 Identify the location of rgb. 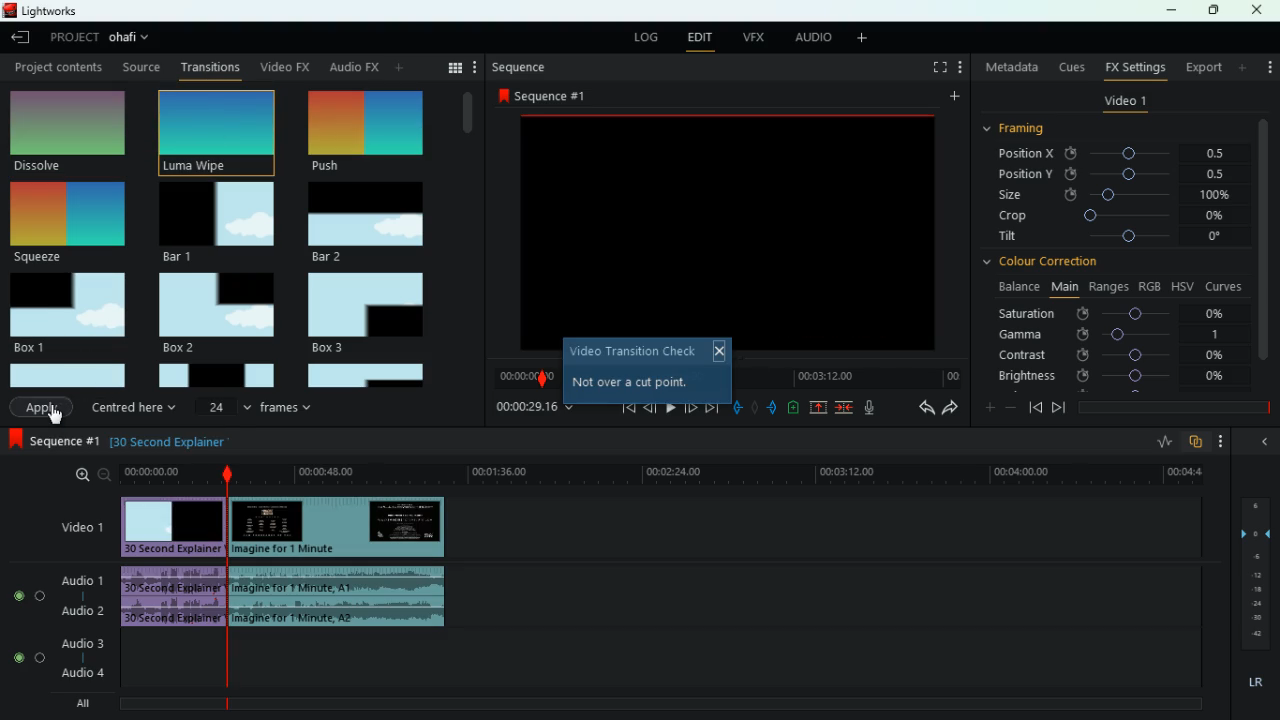
(1150, 285).